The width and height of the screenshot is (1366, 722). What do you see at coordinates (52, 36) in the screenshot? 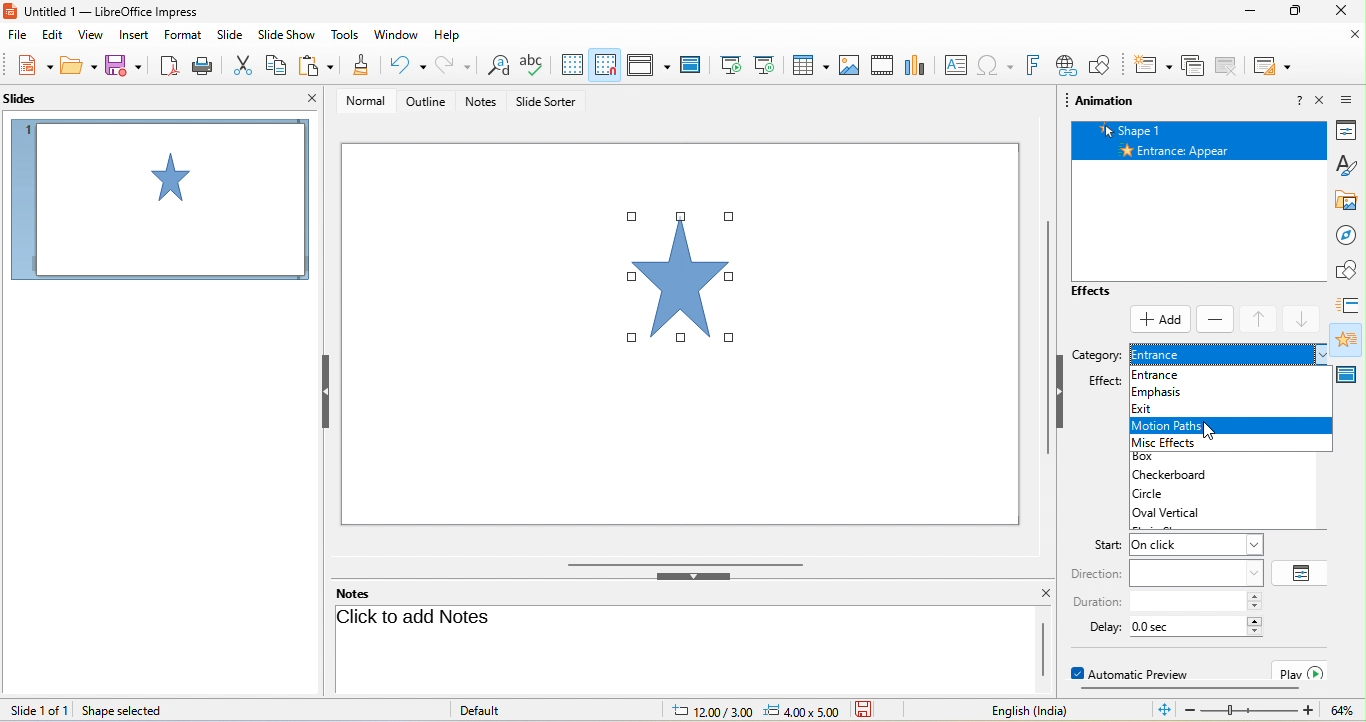
I see `edit` at bounding box center [52, 36].